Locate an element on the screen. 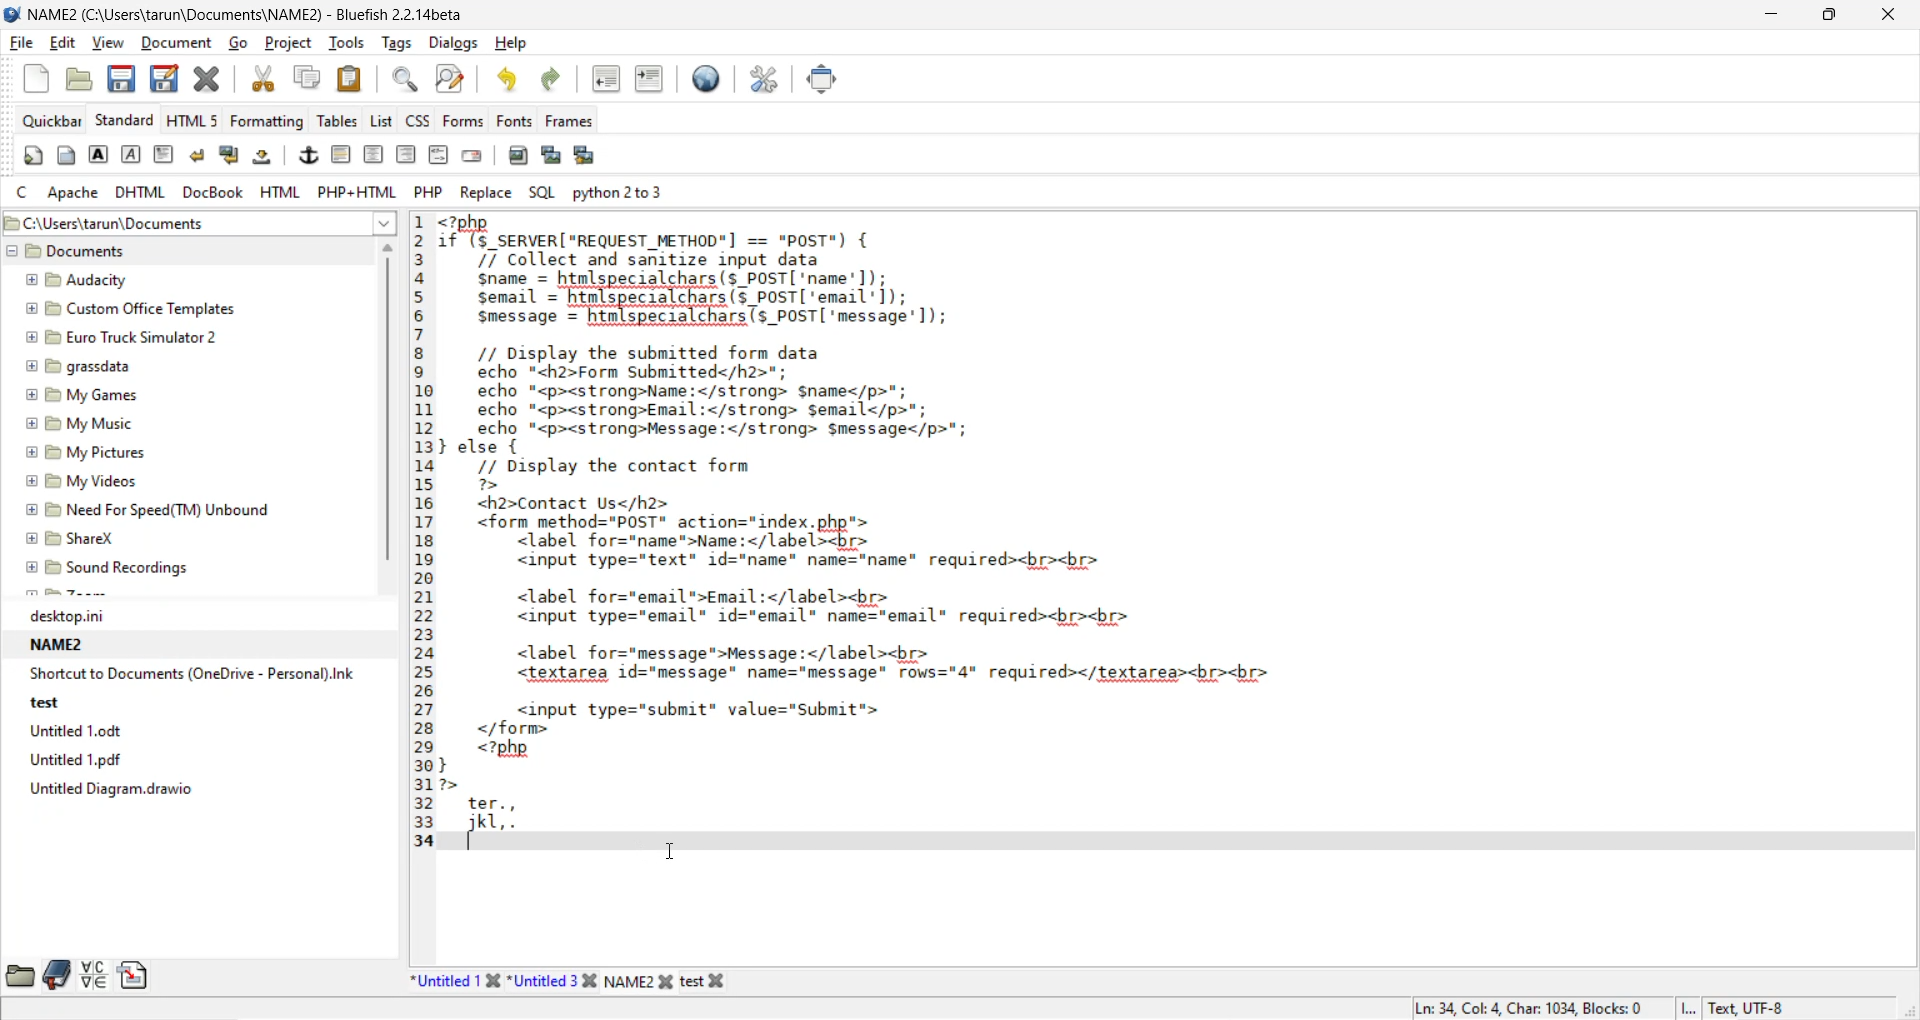  break is located at coordinates (197, 159).